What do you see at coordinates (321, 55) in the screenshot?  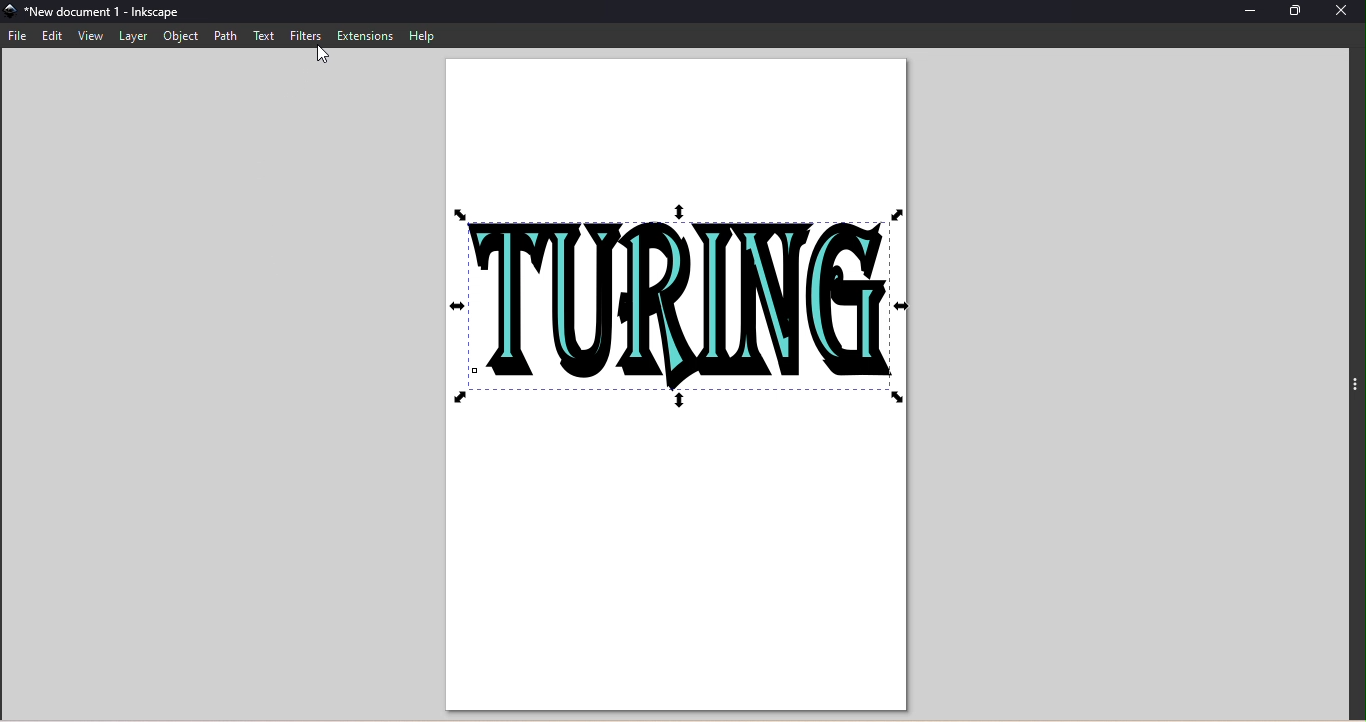 I see `cursor` at bounding box center [321, 55].